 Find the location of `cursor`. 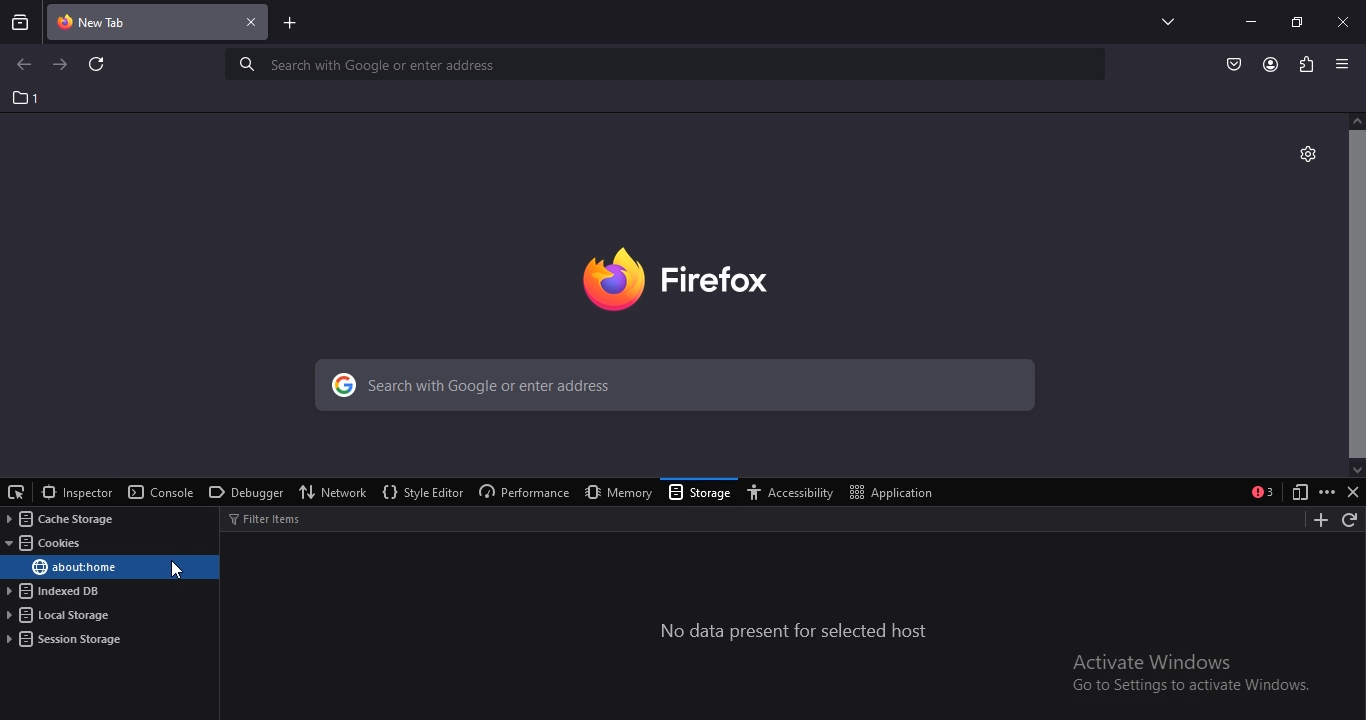

cursor is located at coordinates (178, 570).